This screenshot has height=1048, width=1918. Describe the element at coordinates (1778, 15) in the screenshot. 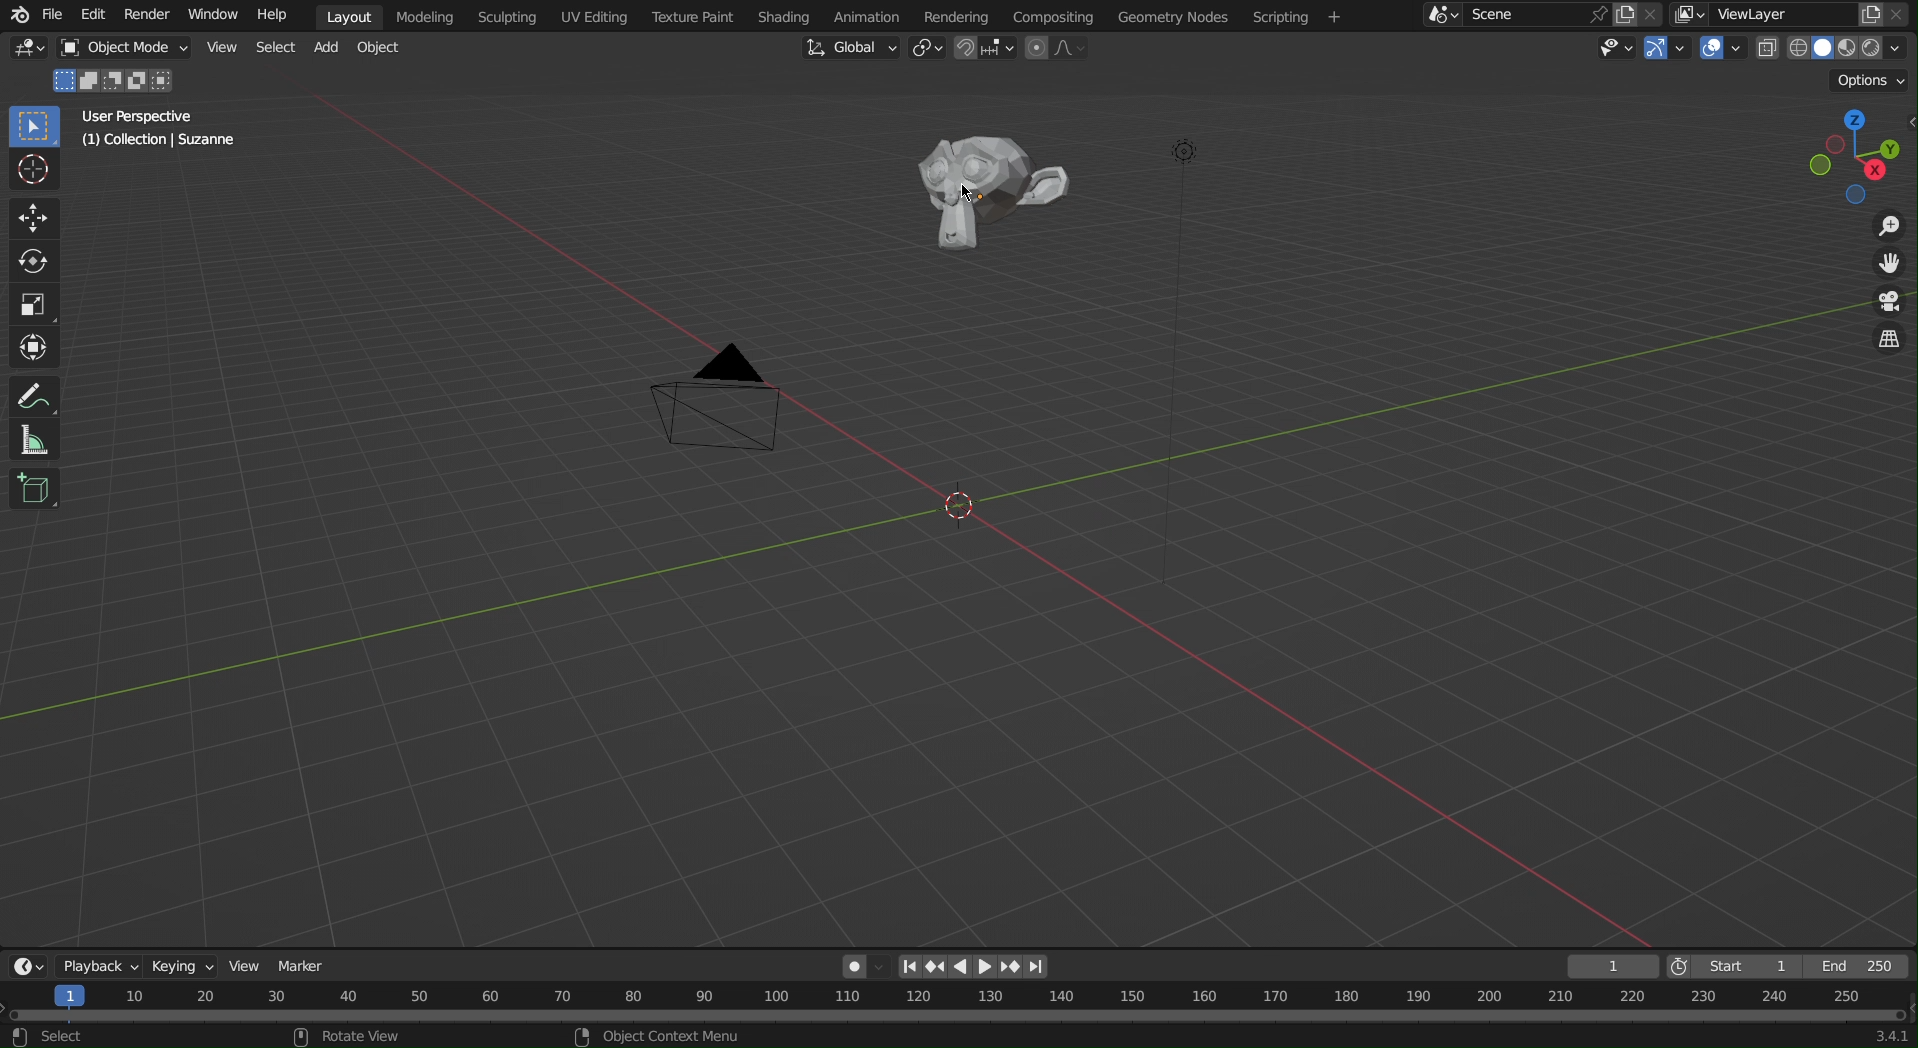

I see `ViewLayer` at that location.